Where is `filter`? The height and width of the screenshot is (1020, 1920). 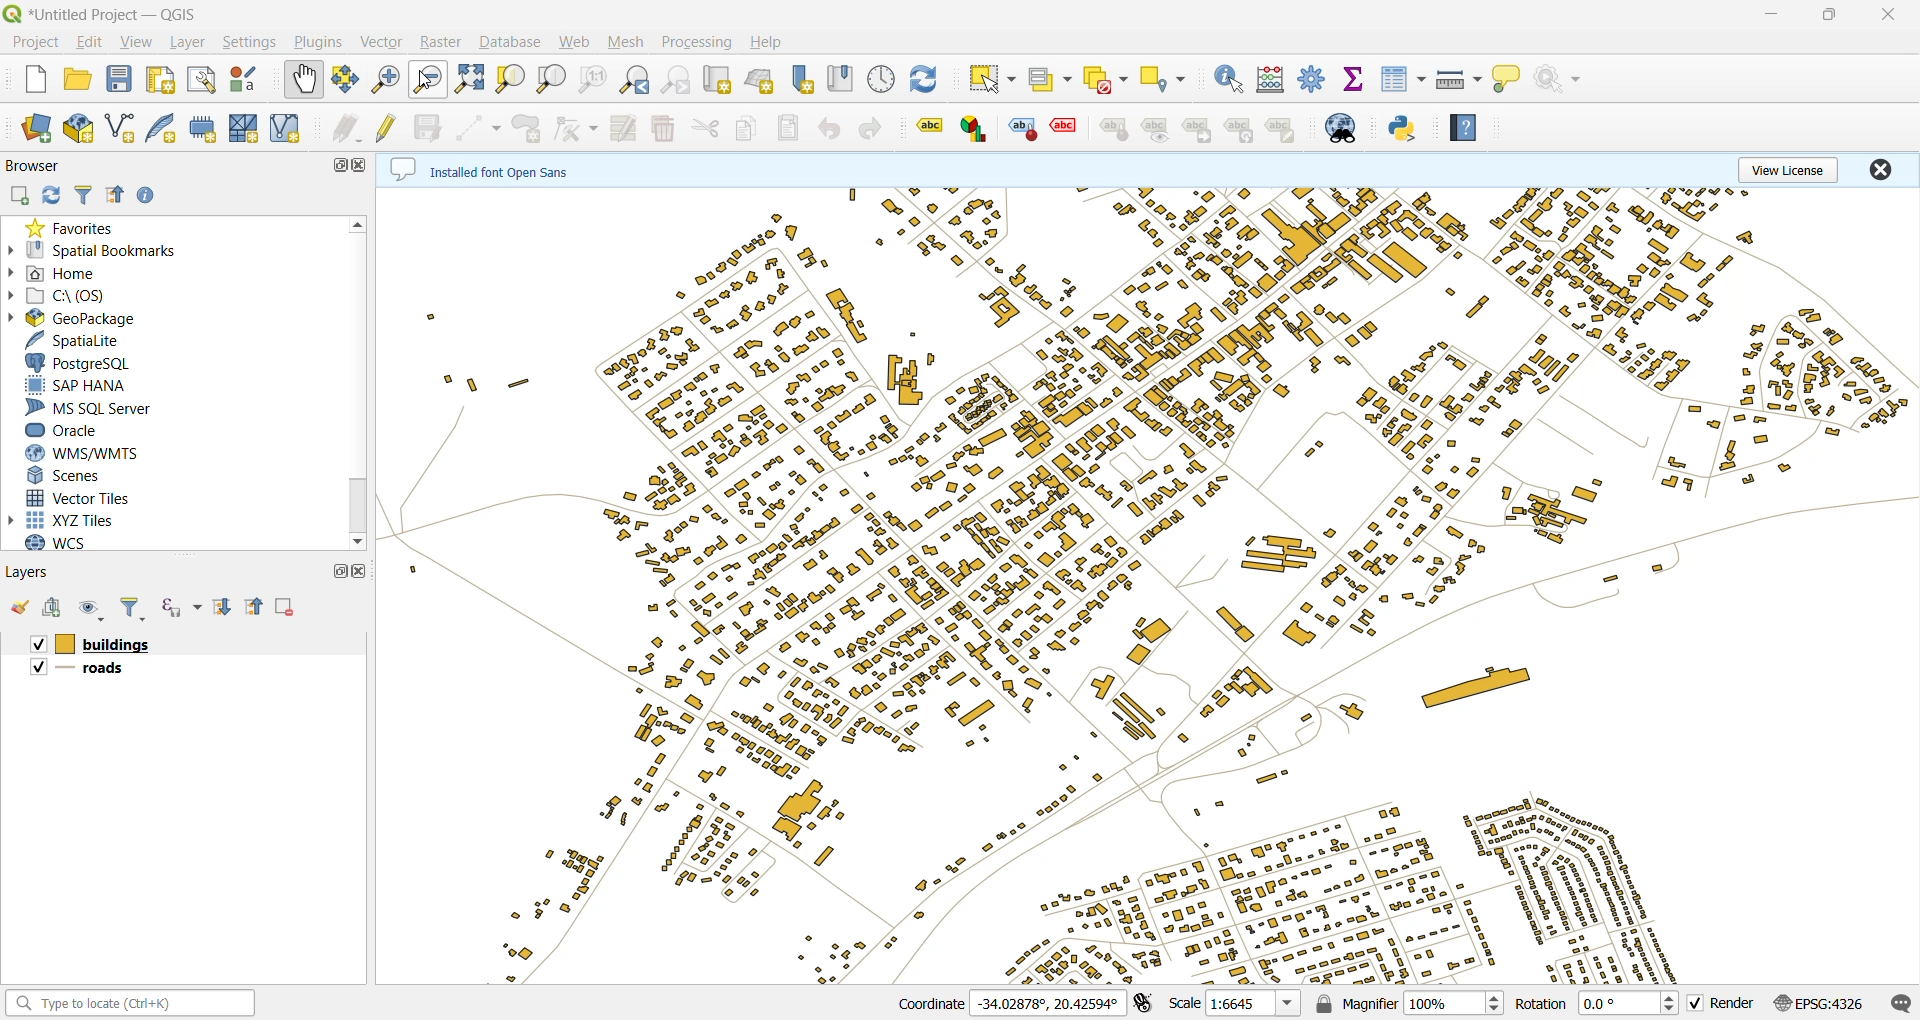 filter is located at coordinates (85, 194).